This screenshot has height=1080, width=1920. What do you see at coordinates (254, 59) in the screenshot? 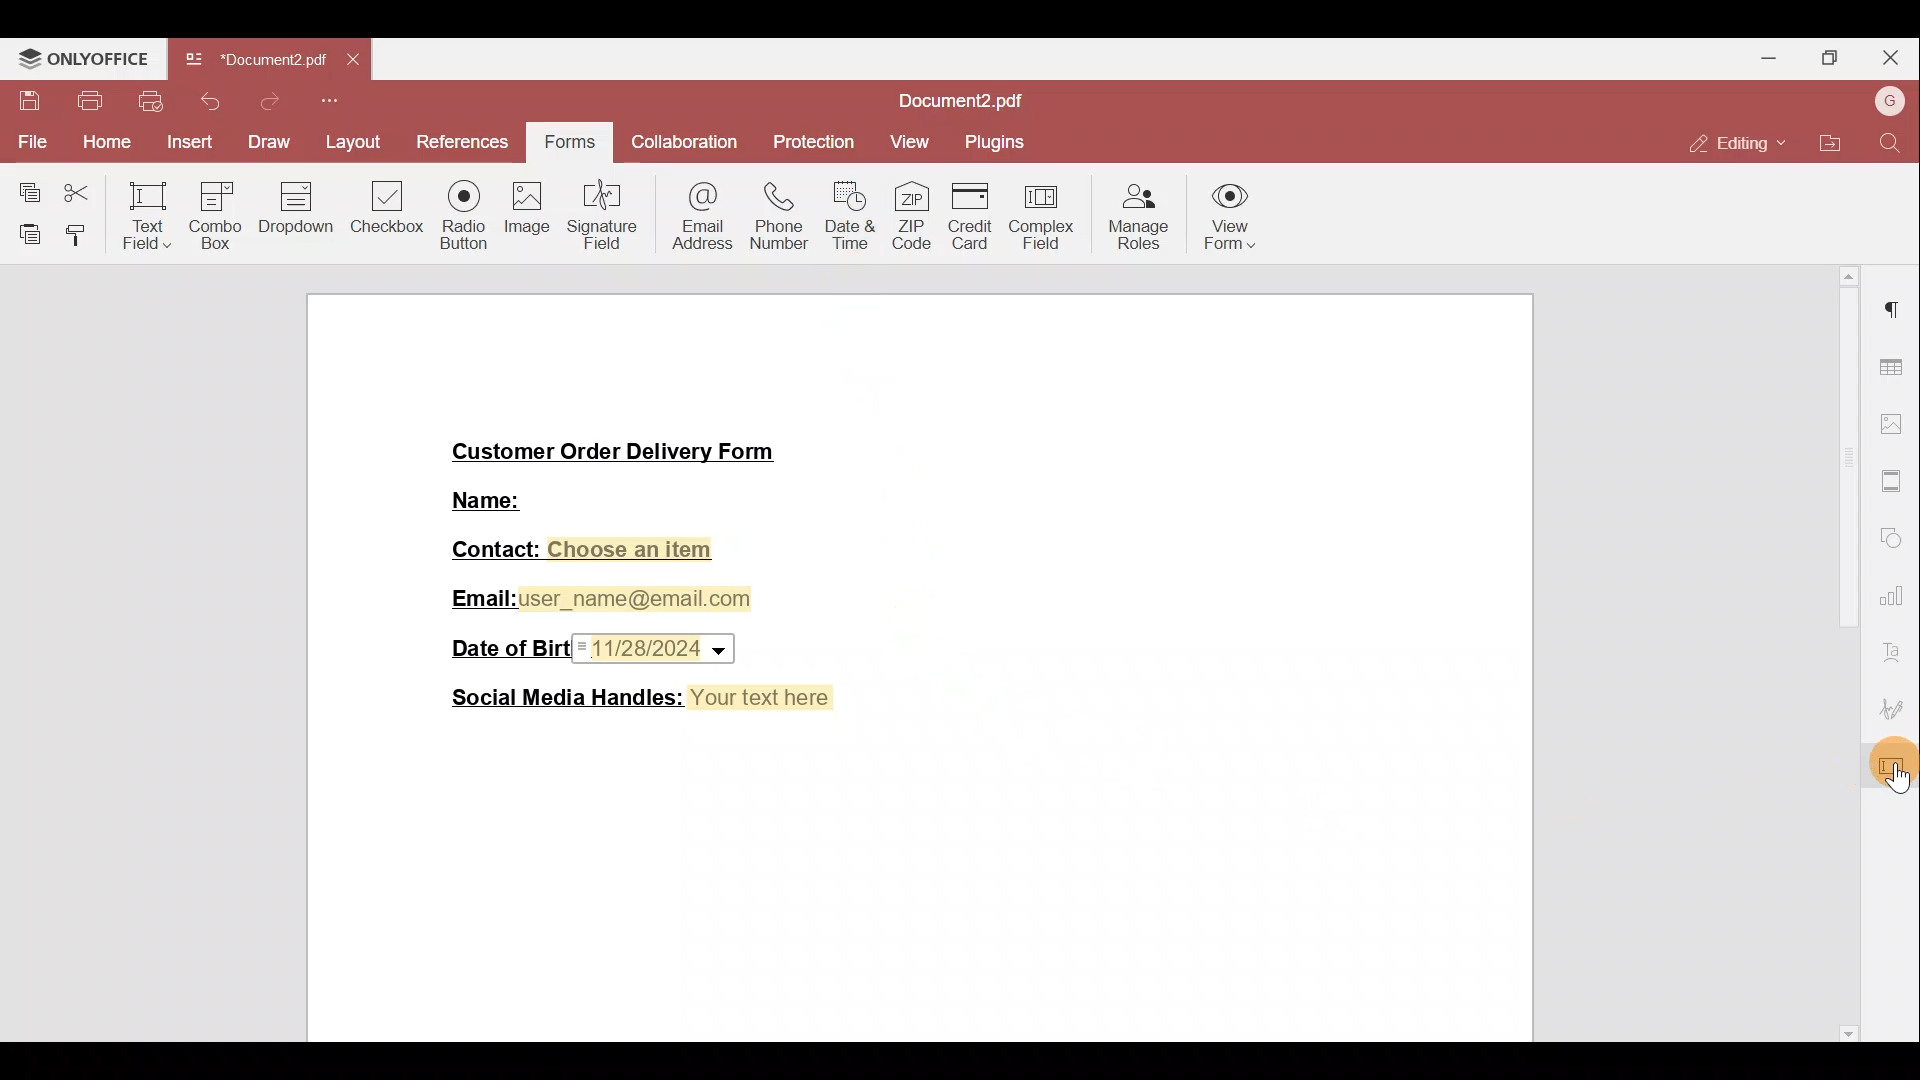
I see `Document2.pdf` at bounding box center [254, 59].